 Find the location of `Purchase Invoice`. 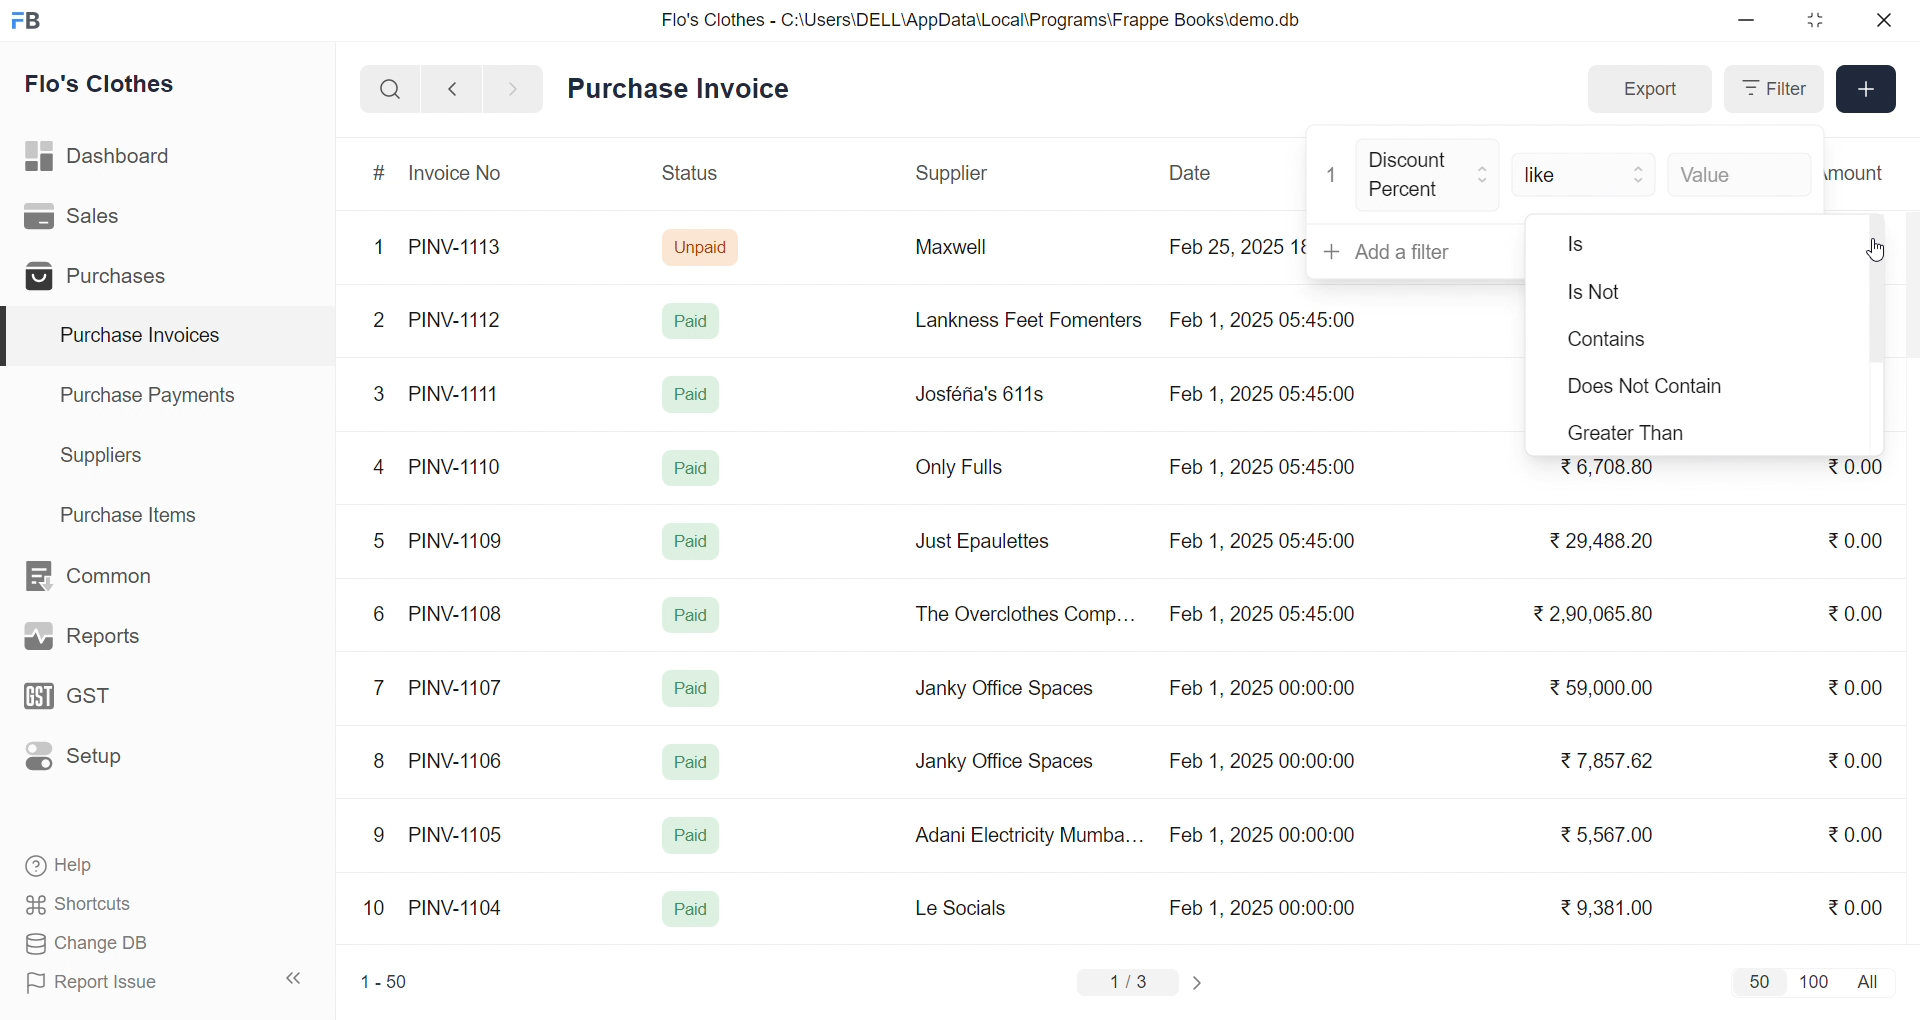

Purchase Invoice is located at coordinates (685, 89).